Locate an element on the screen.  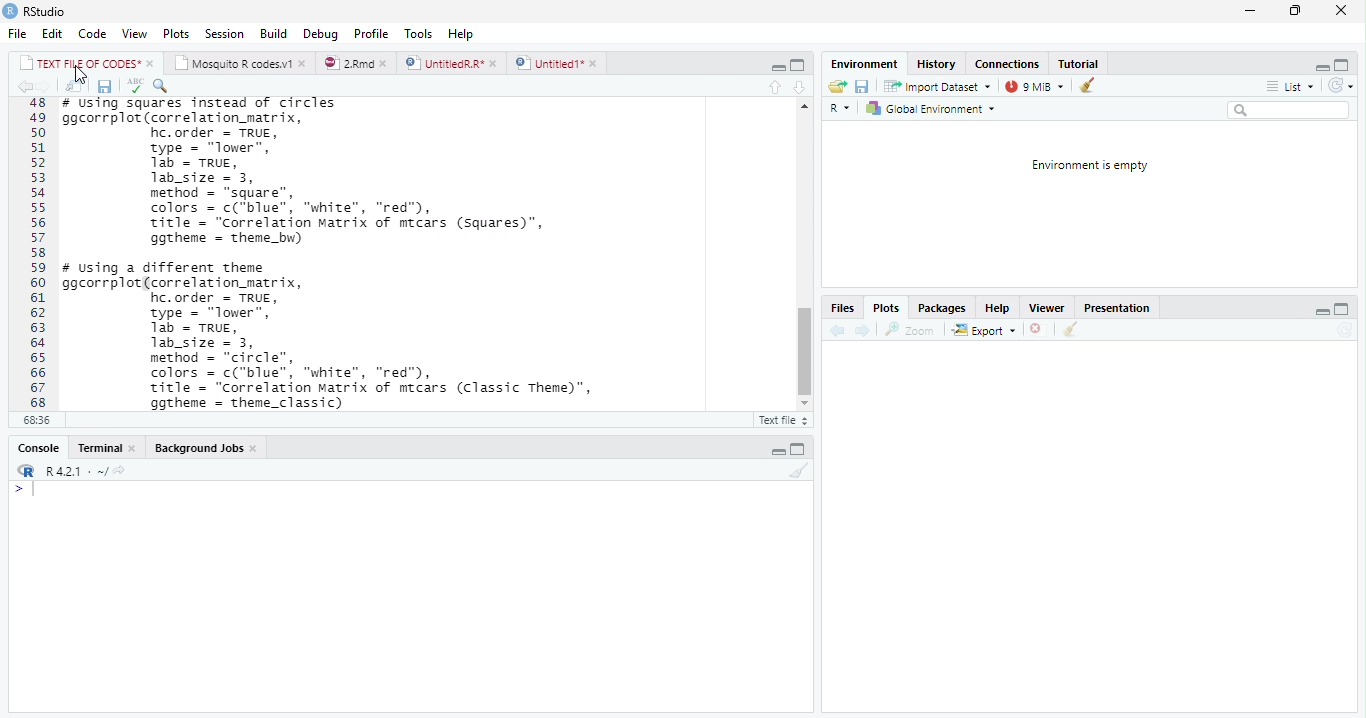
search bar is located at coordinates (1295, 110).